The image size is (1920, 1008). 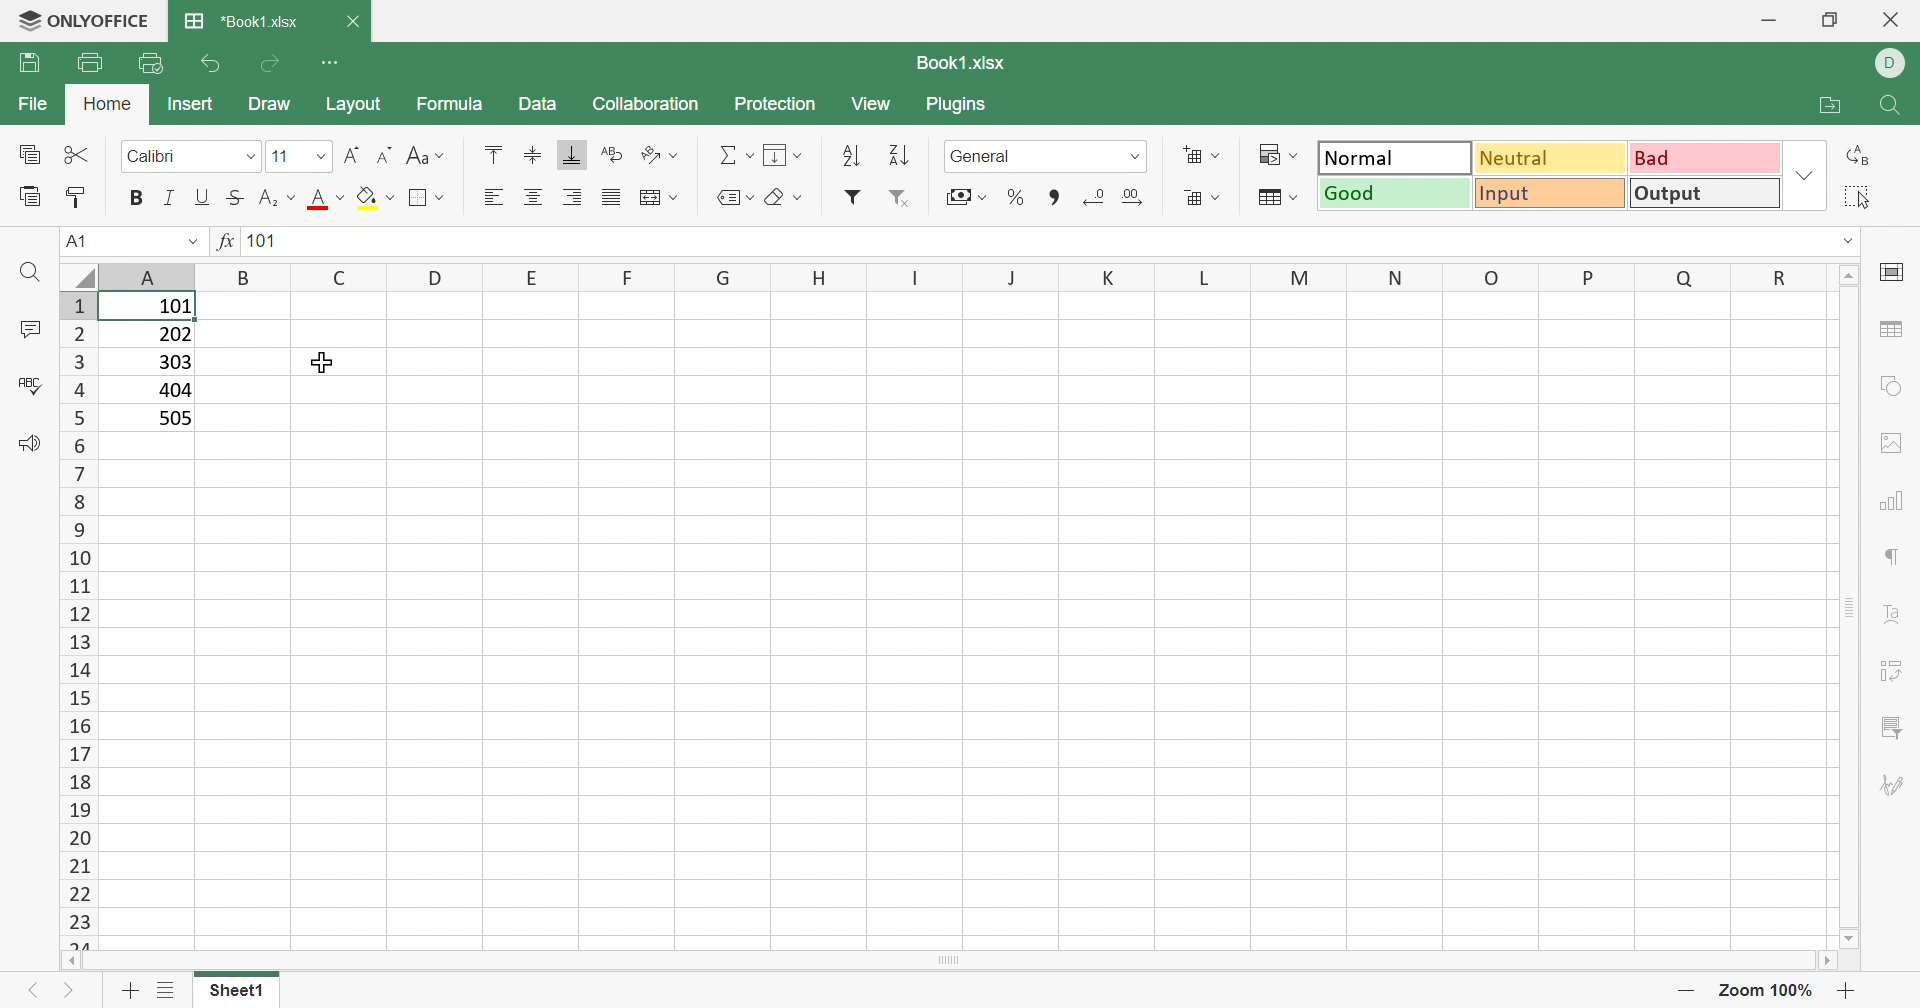 What do you see at coordinates (91, 61) in the screenshot?
I see `Print` at bounding box center [91, 61].